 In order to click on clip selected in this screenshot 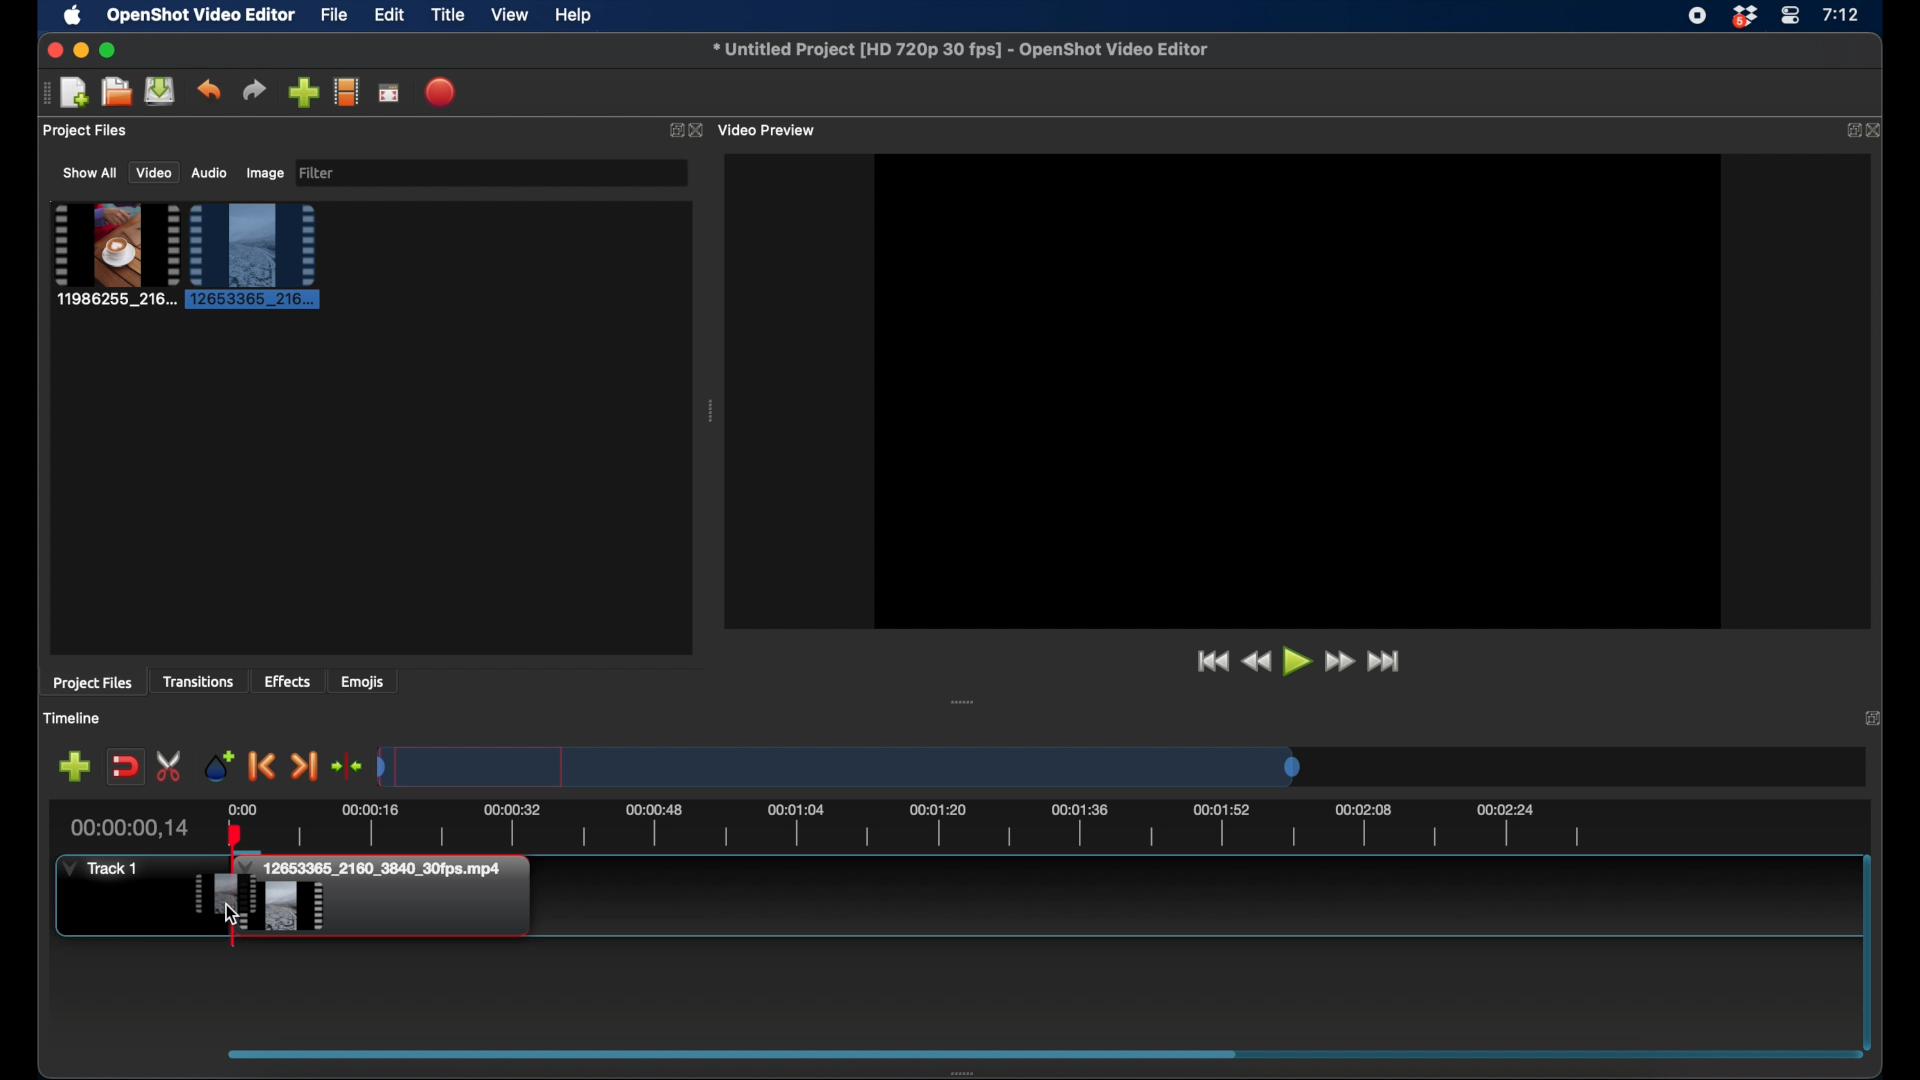, I will do `click(253, 256)`.